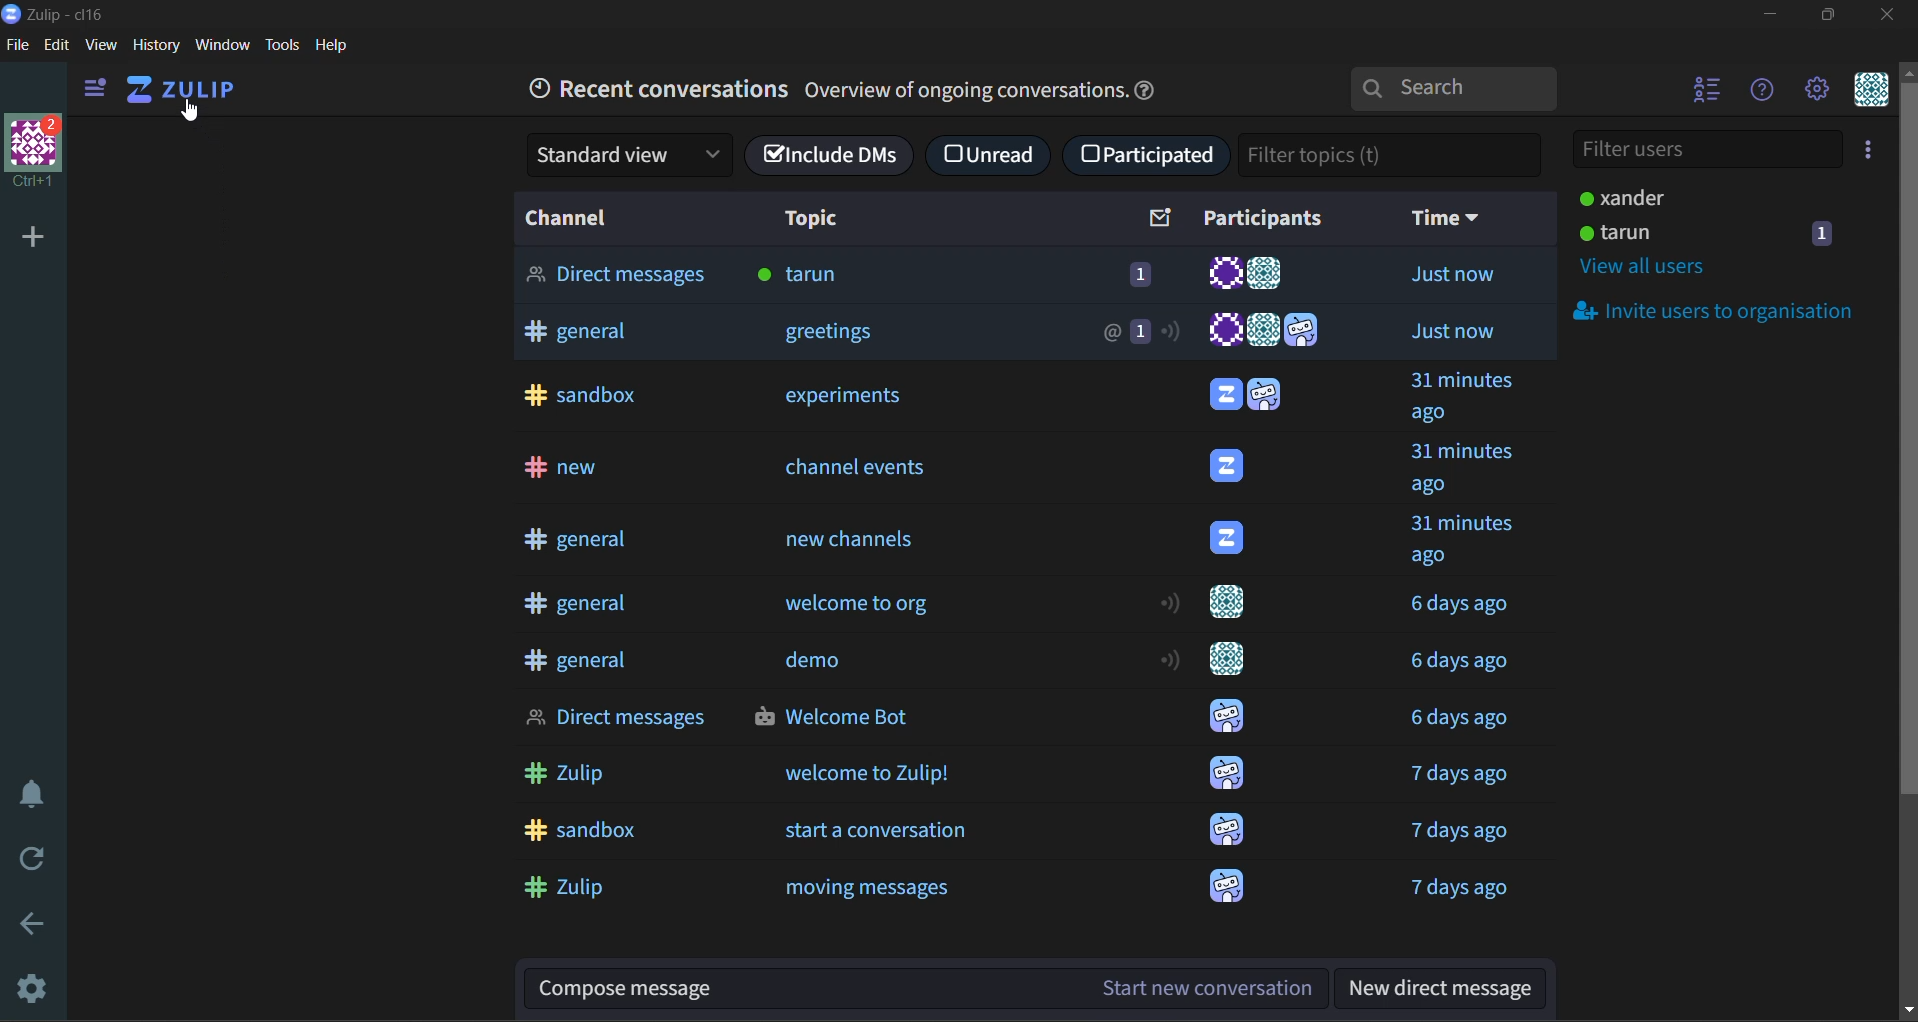  What do you see at coordinates (1906, 445) in the screenshot?
I see `vertical scroll bar` at bounding box center [1906, 445].